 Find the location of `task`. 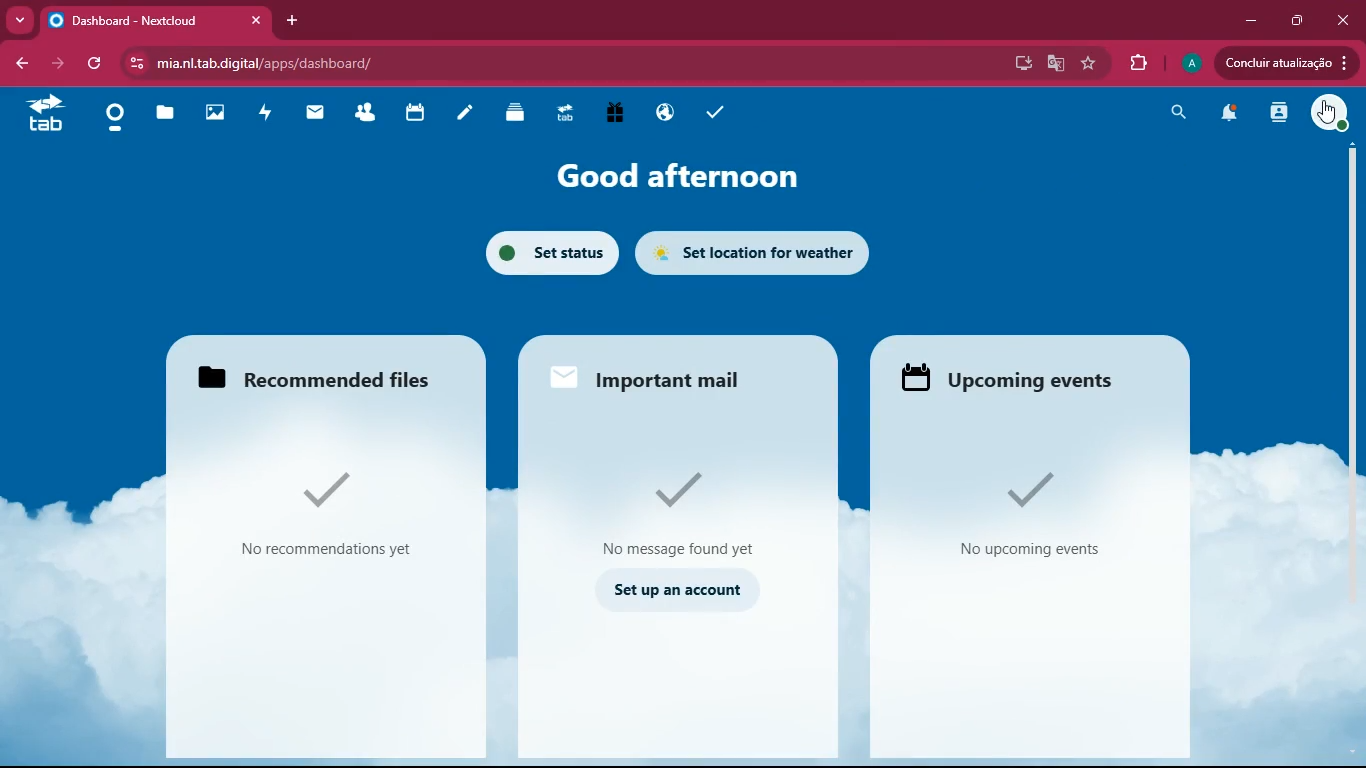

task is located at coordinates (716, 113).